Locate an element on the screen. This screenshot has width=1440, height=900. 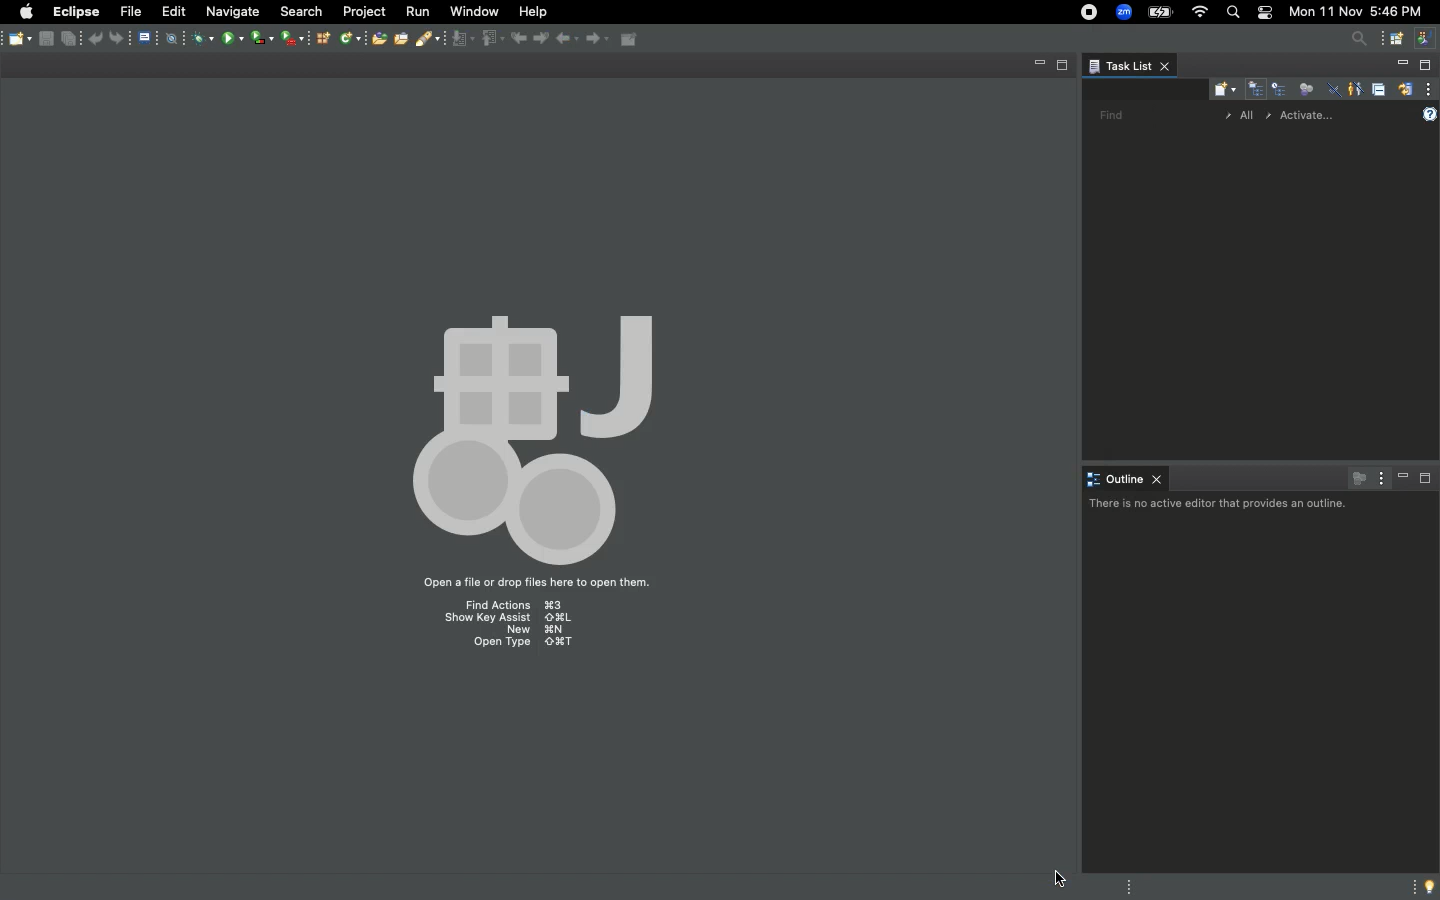
Focus on workweek is located at coordinates (1305, 87).